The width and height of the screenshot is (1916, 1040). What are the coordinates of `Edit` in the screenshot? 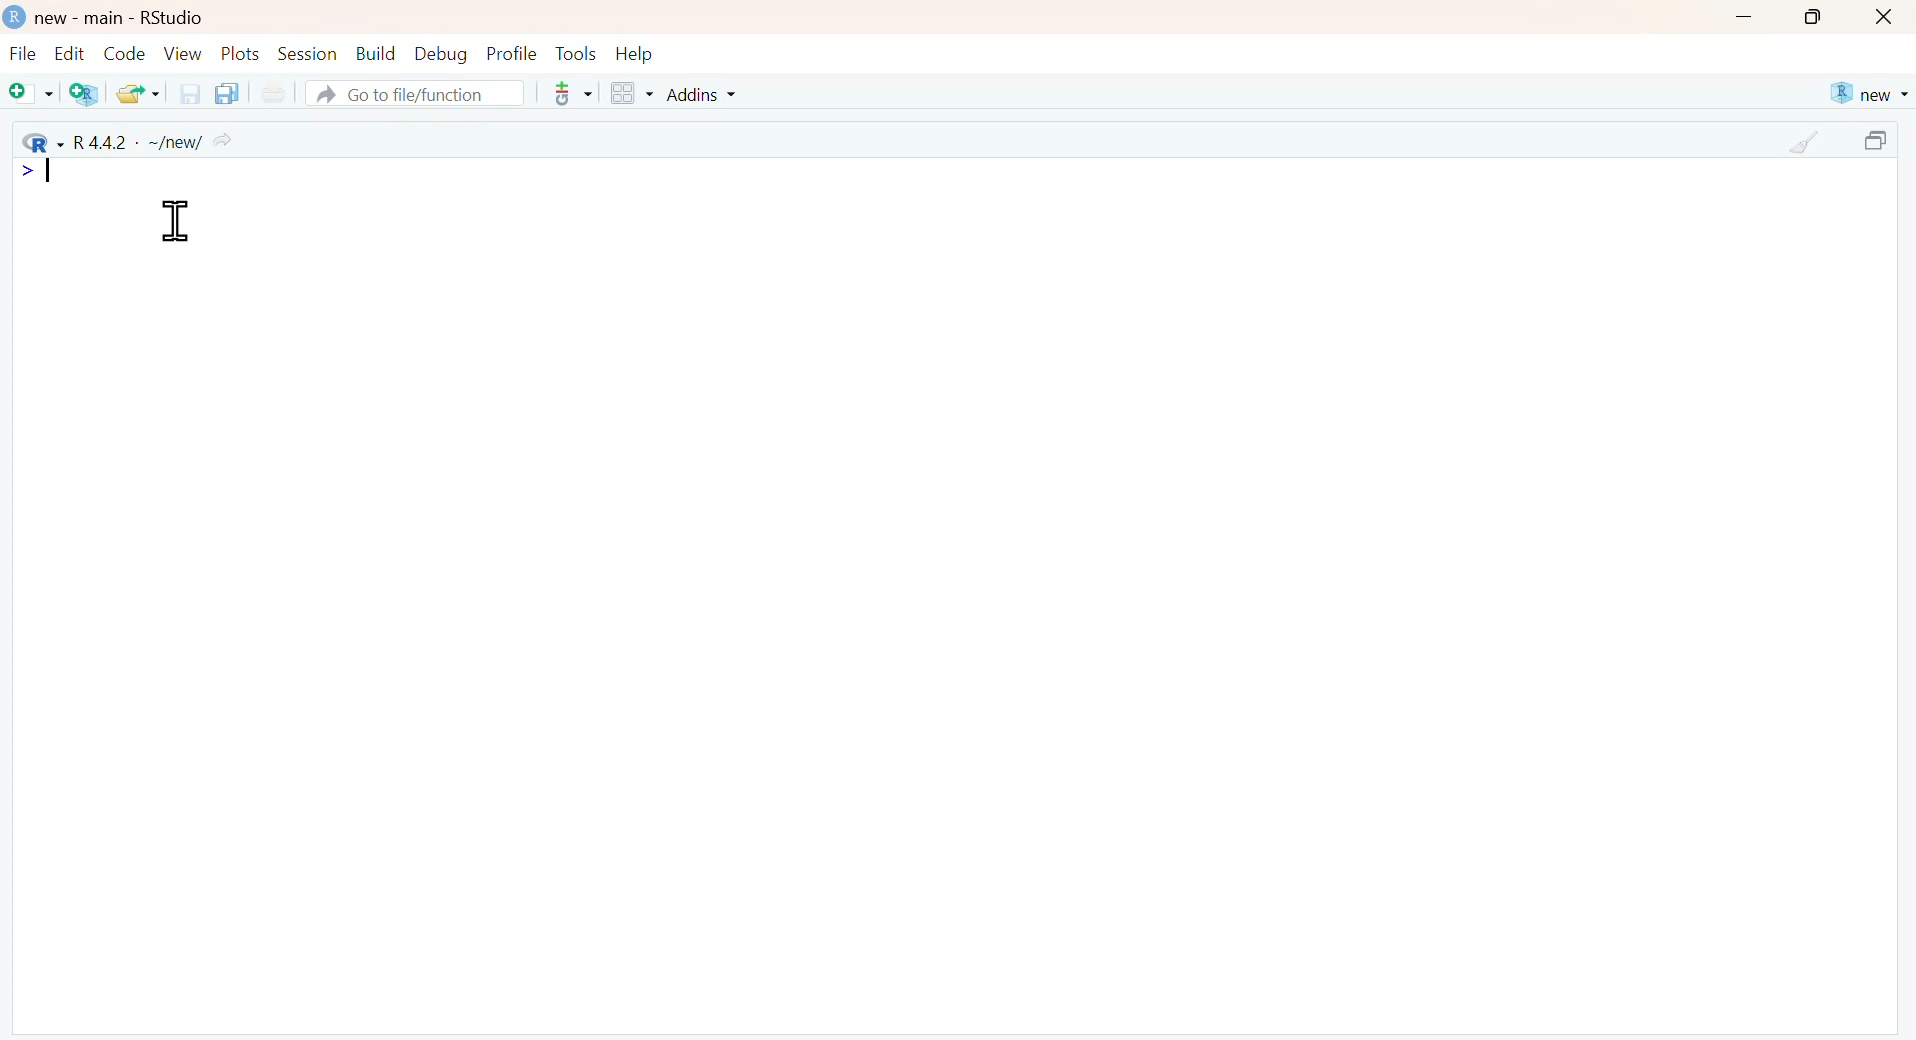 It's located at (69, 53).